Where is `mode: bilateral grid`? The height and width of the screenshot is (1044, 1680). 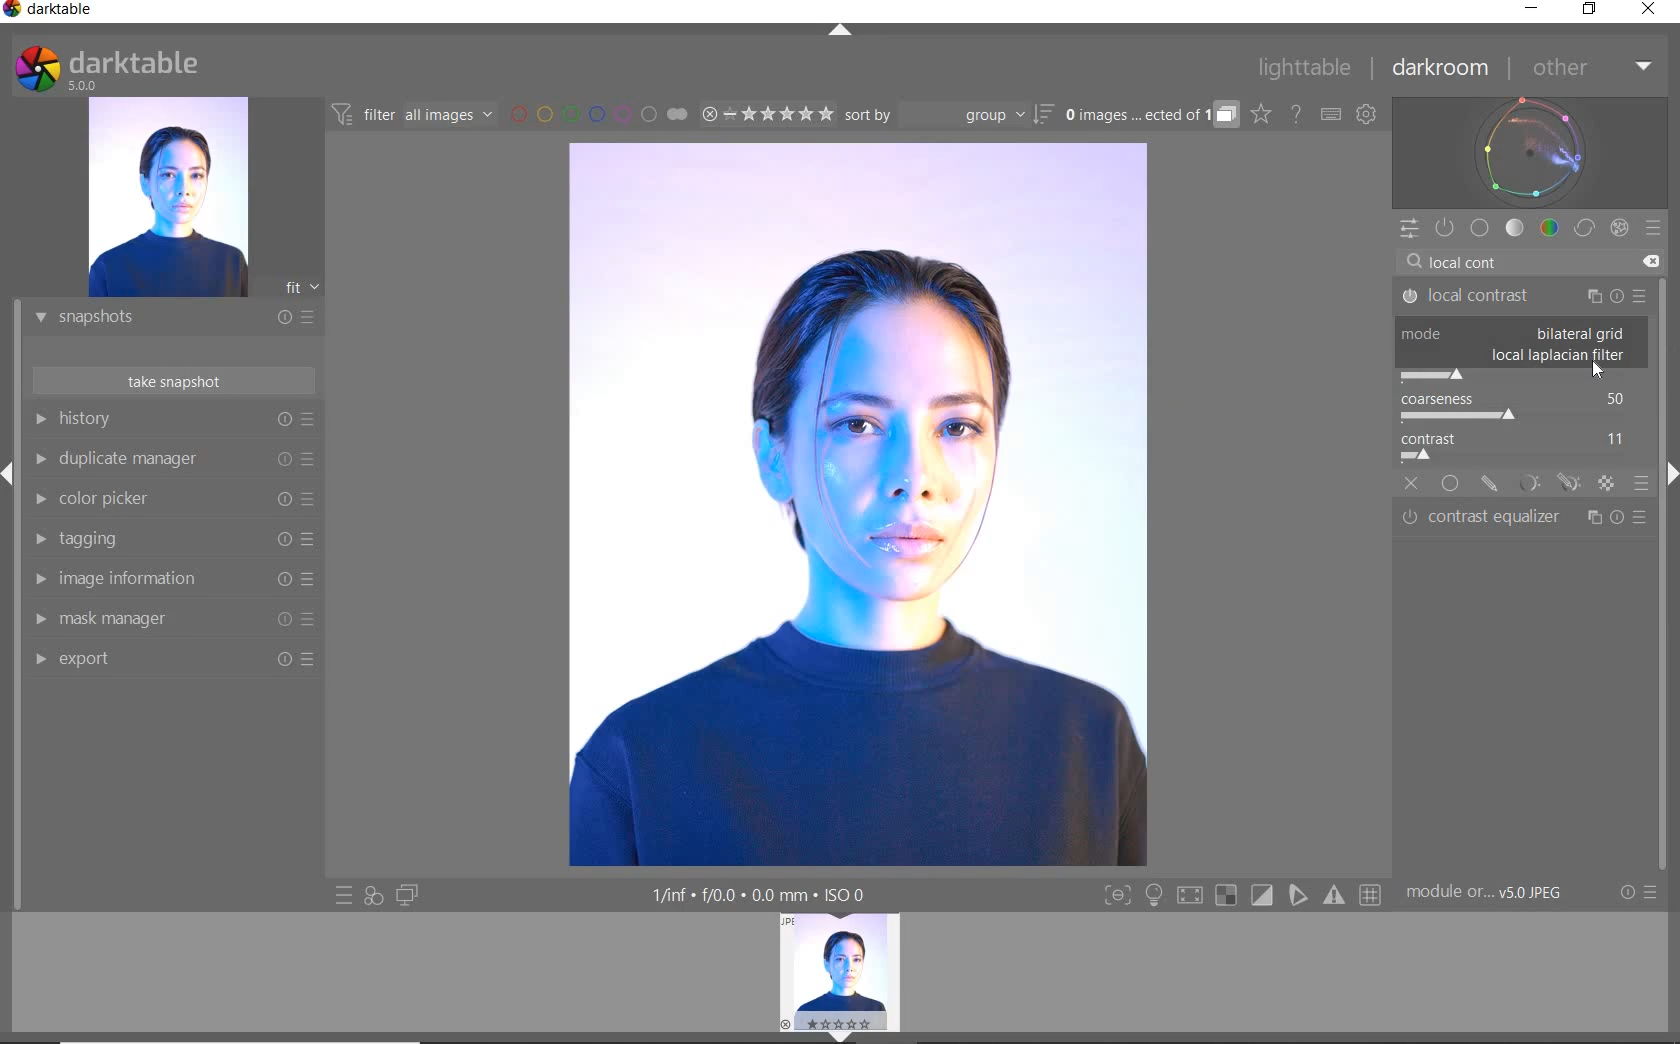 mode: bilateral grid is located at coordinates (1513, 333).